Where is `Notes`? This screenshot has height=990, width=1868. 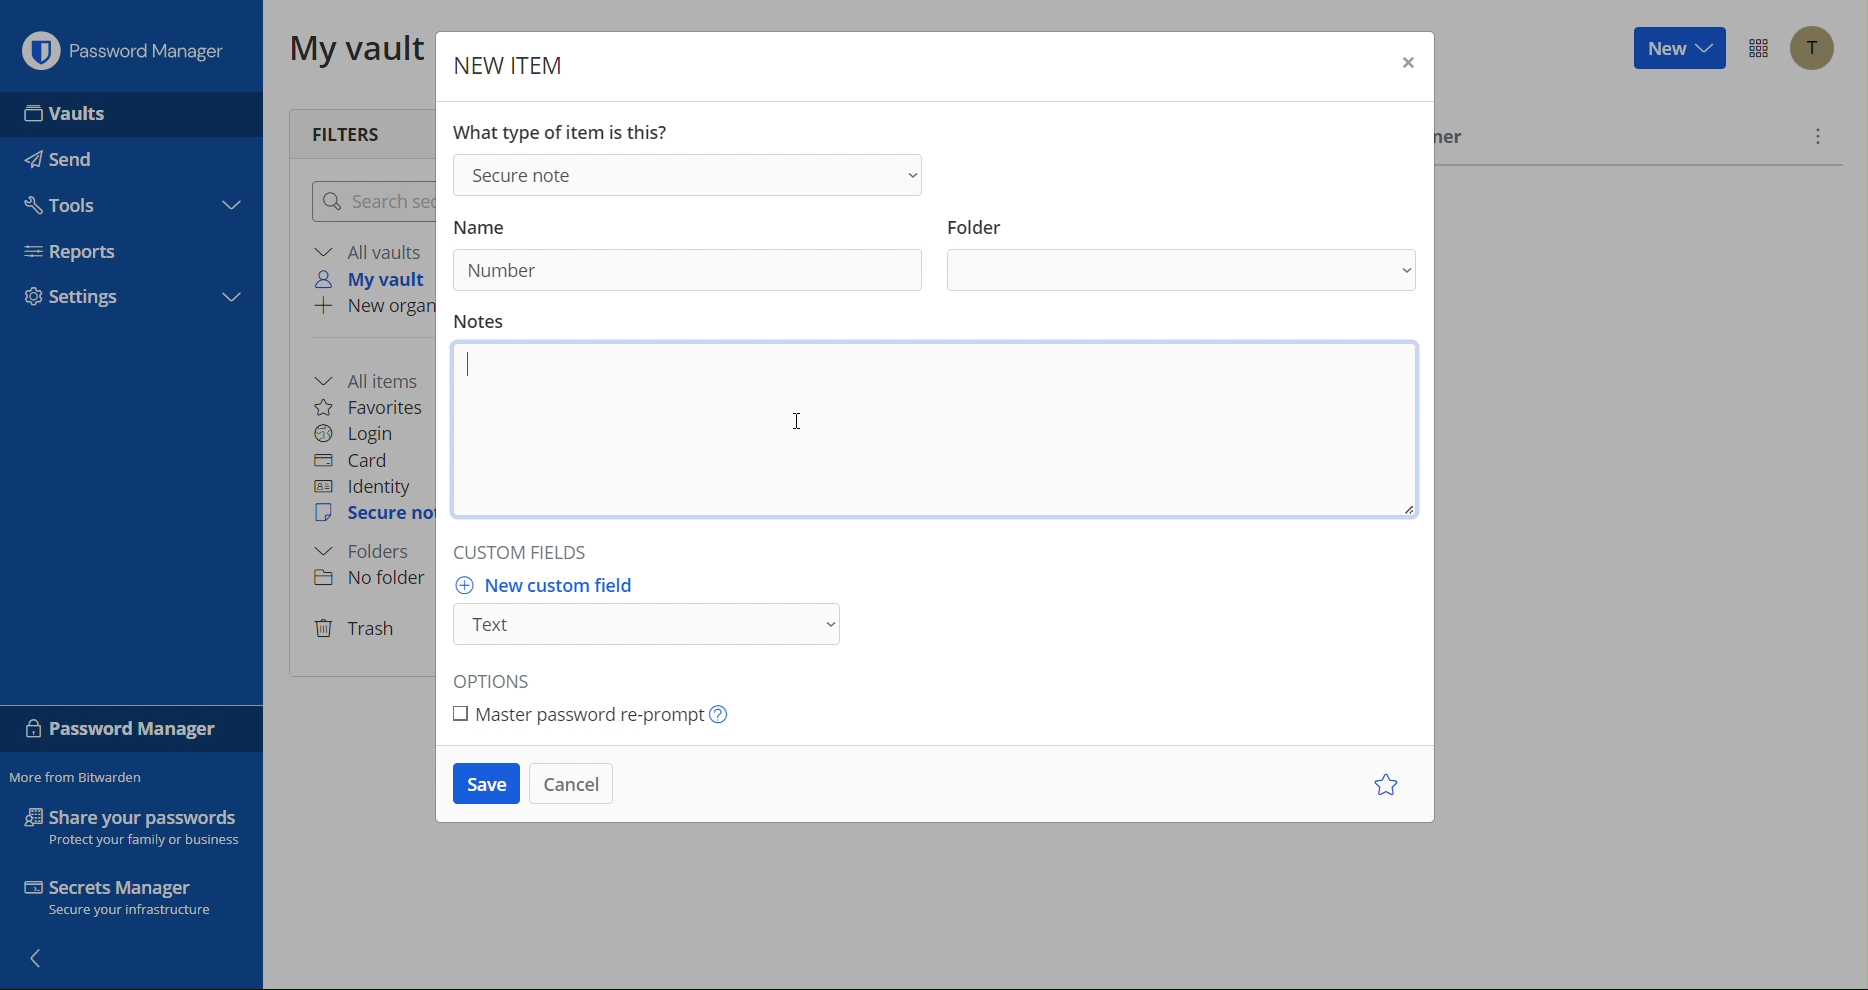
Notes is located at coordinates (931, 425).